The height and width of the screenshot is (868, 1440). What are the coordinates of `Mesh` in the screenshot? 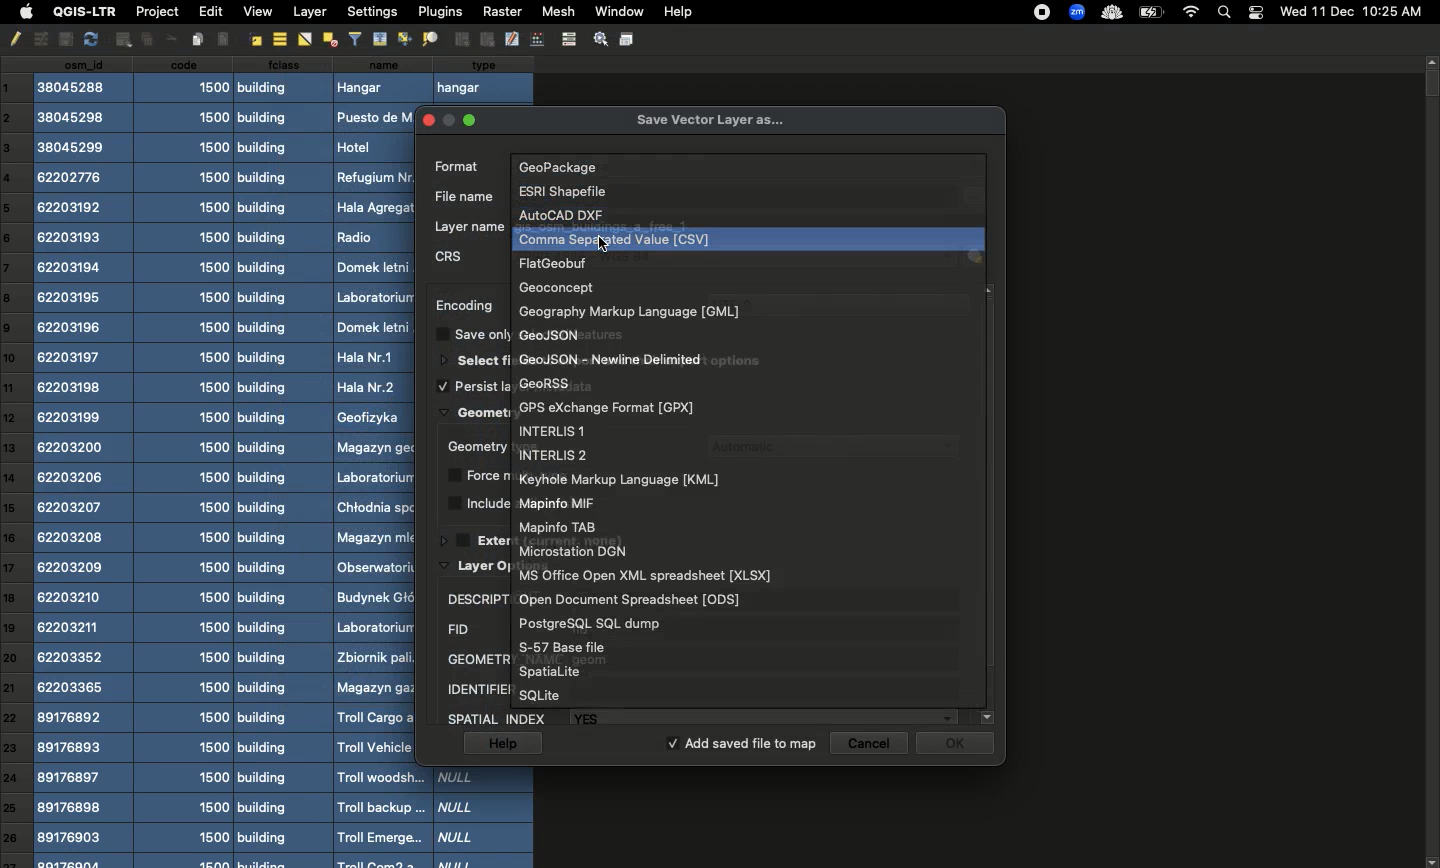 It's located at (555, 11).